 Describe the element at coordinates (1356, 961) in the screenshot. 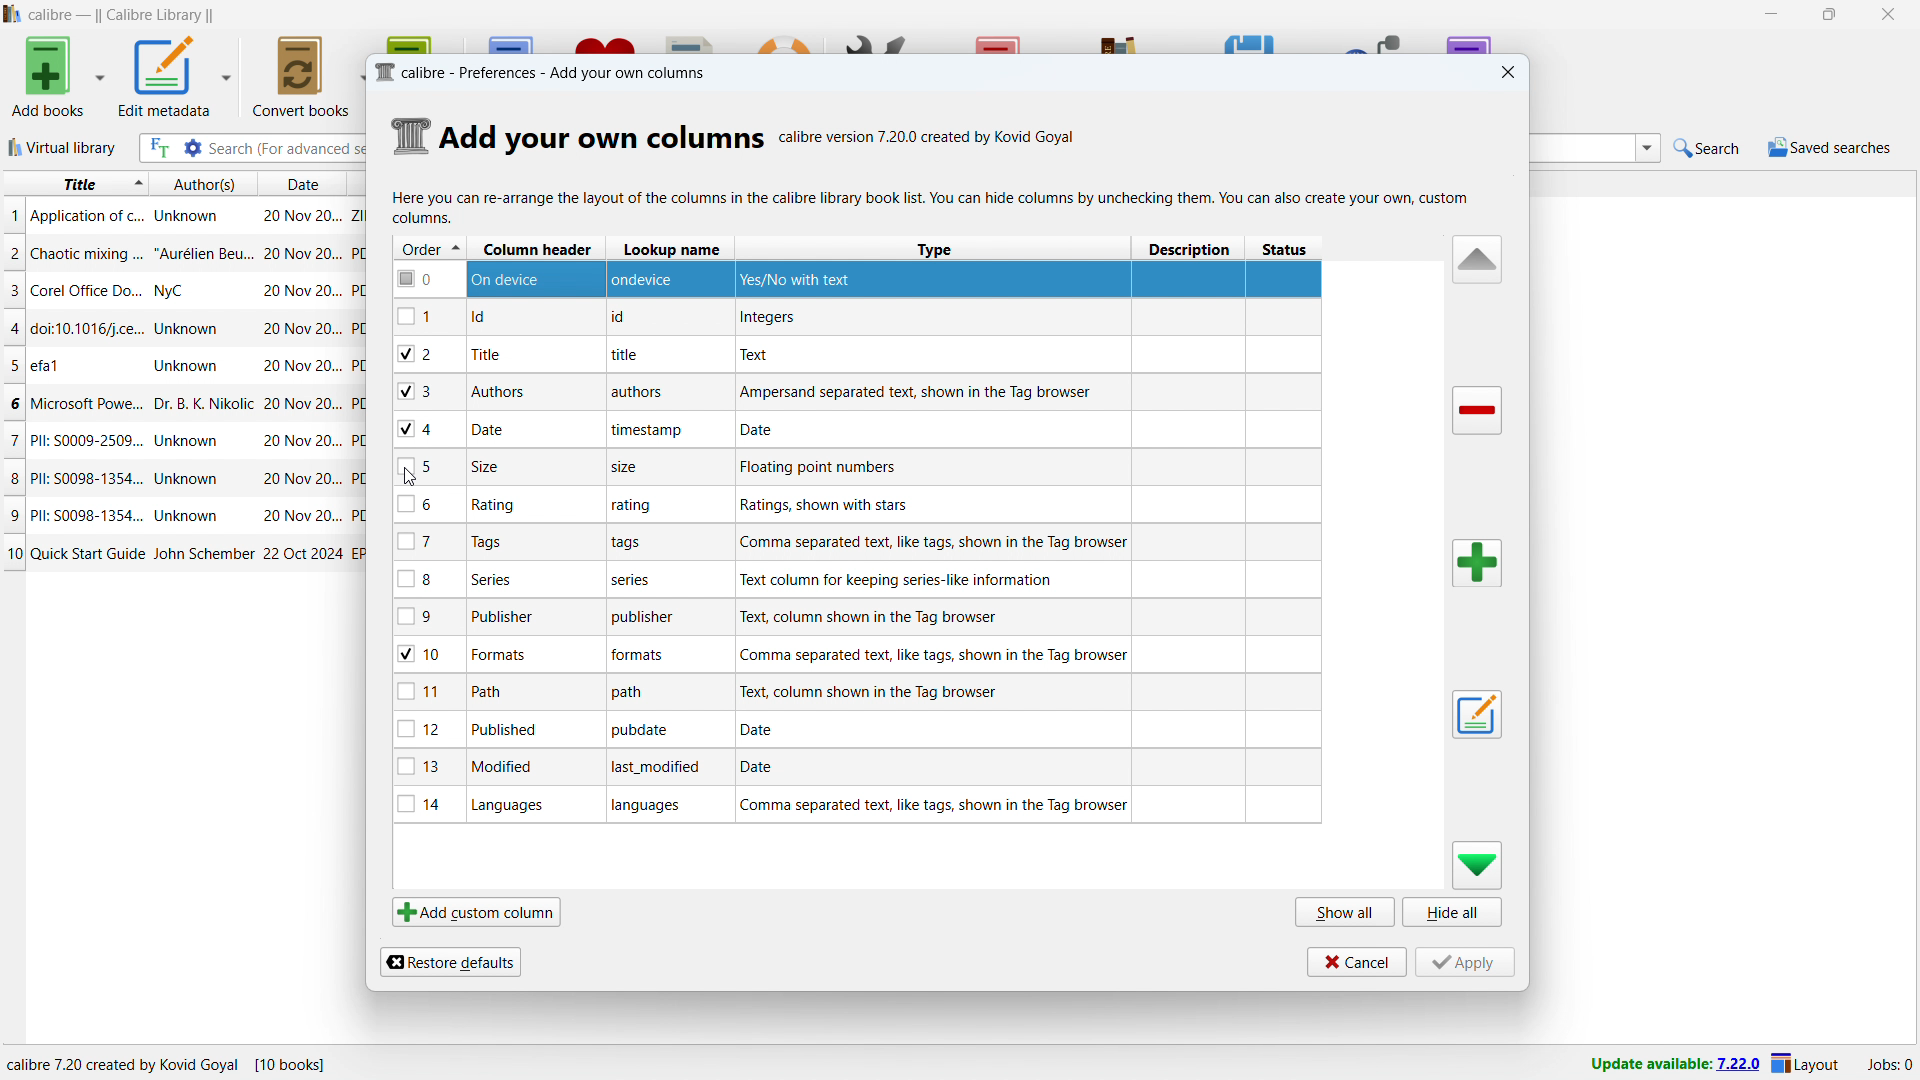

I see `cancel` at that location.